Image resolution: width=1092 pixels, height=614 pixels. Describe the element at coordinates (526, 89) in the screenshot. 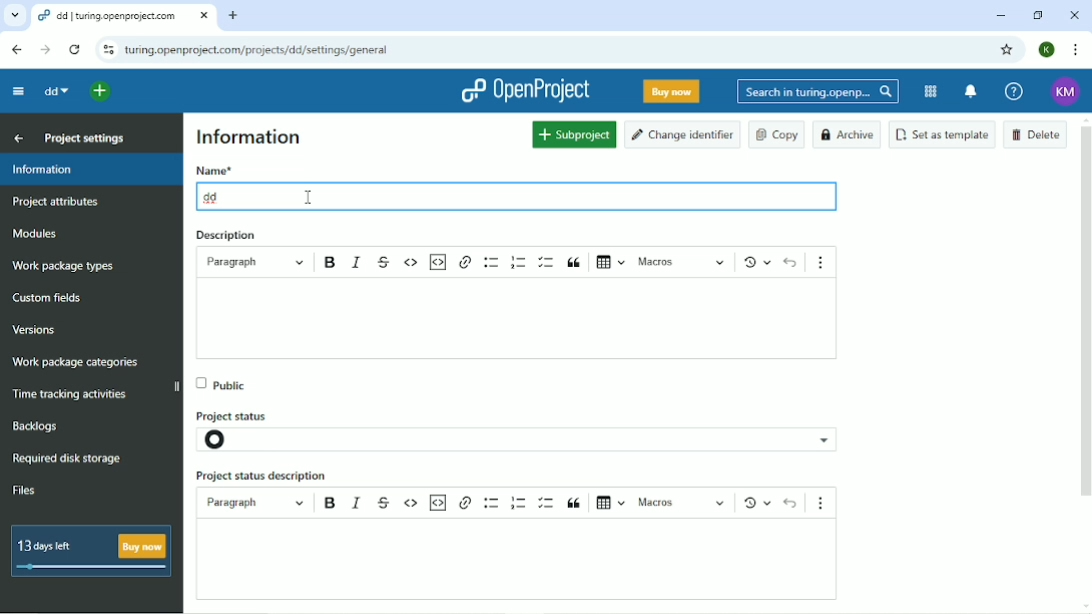

I see `OpenProject` at that location.